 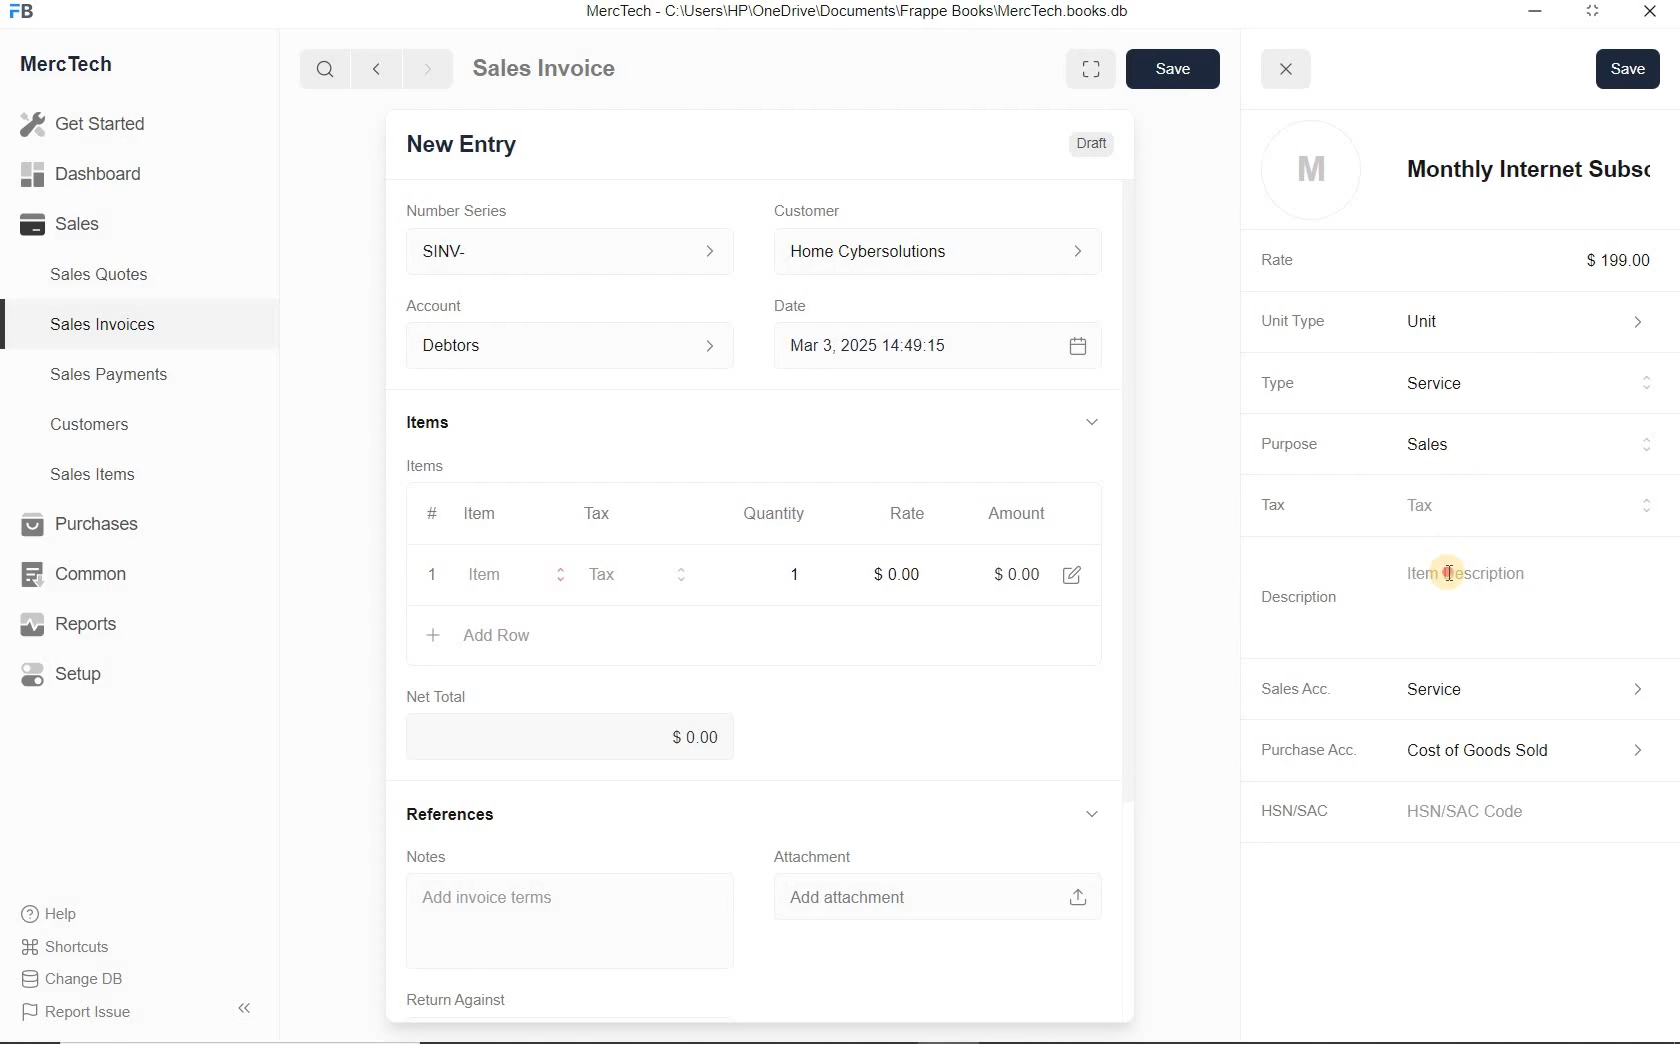 What do you see at coordinates (597, 513) in the screenshot?
I see `Tax` at bounding box center [597, 513].